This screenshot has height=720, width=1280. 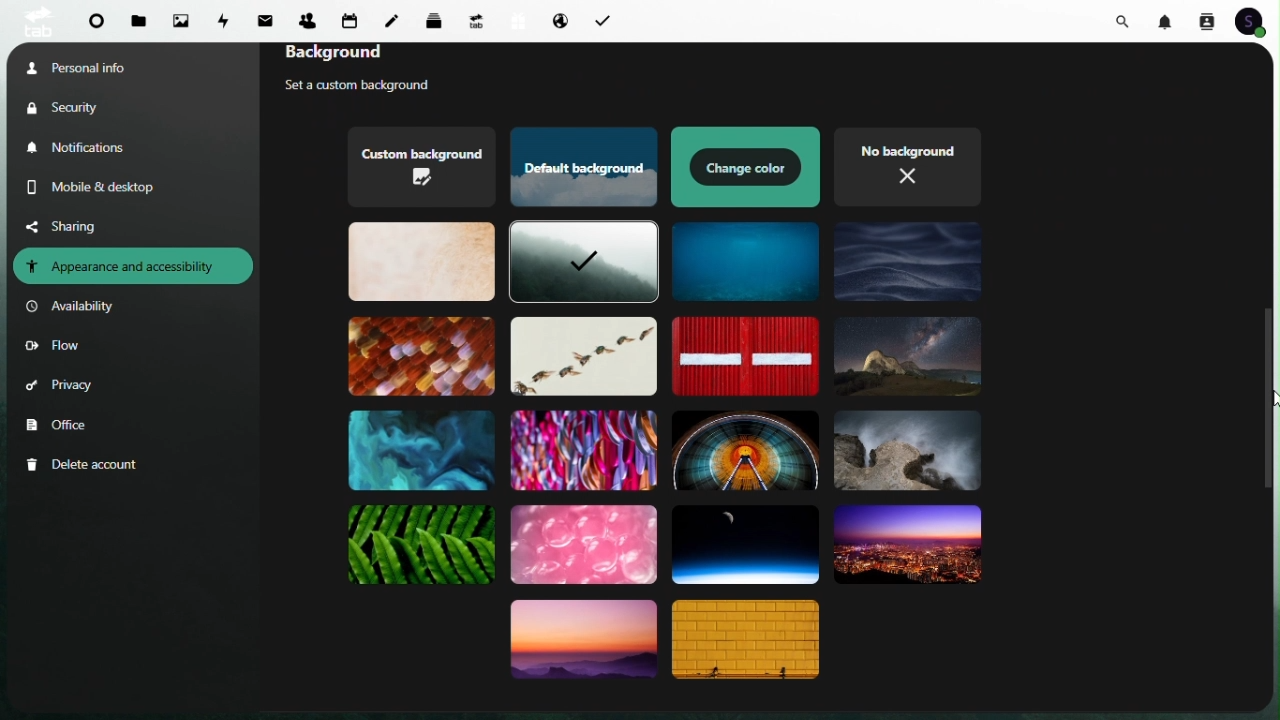 I want to click on Themes, so click(x=906, y=451).